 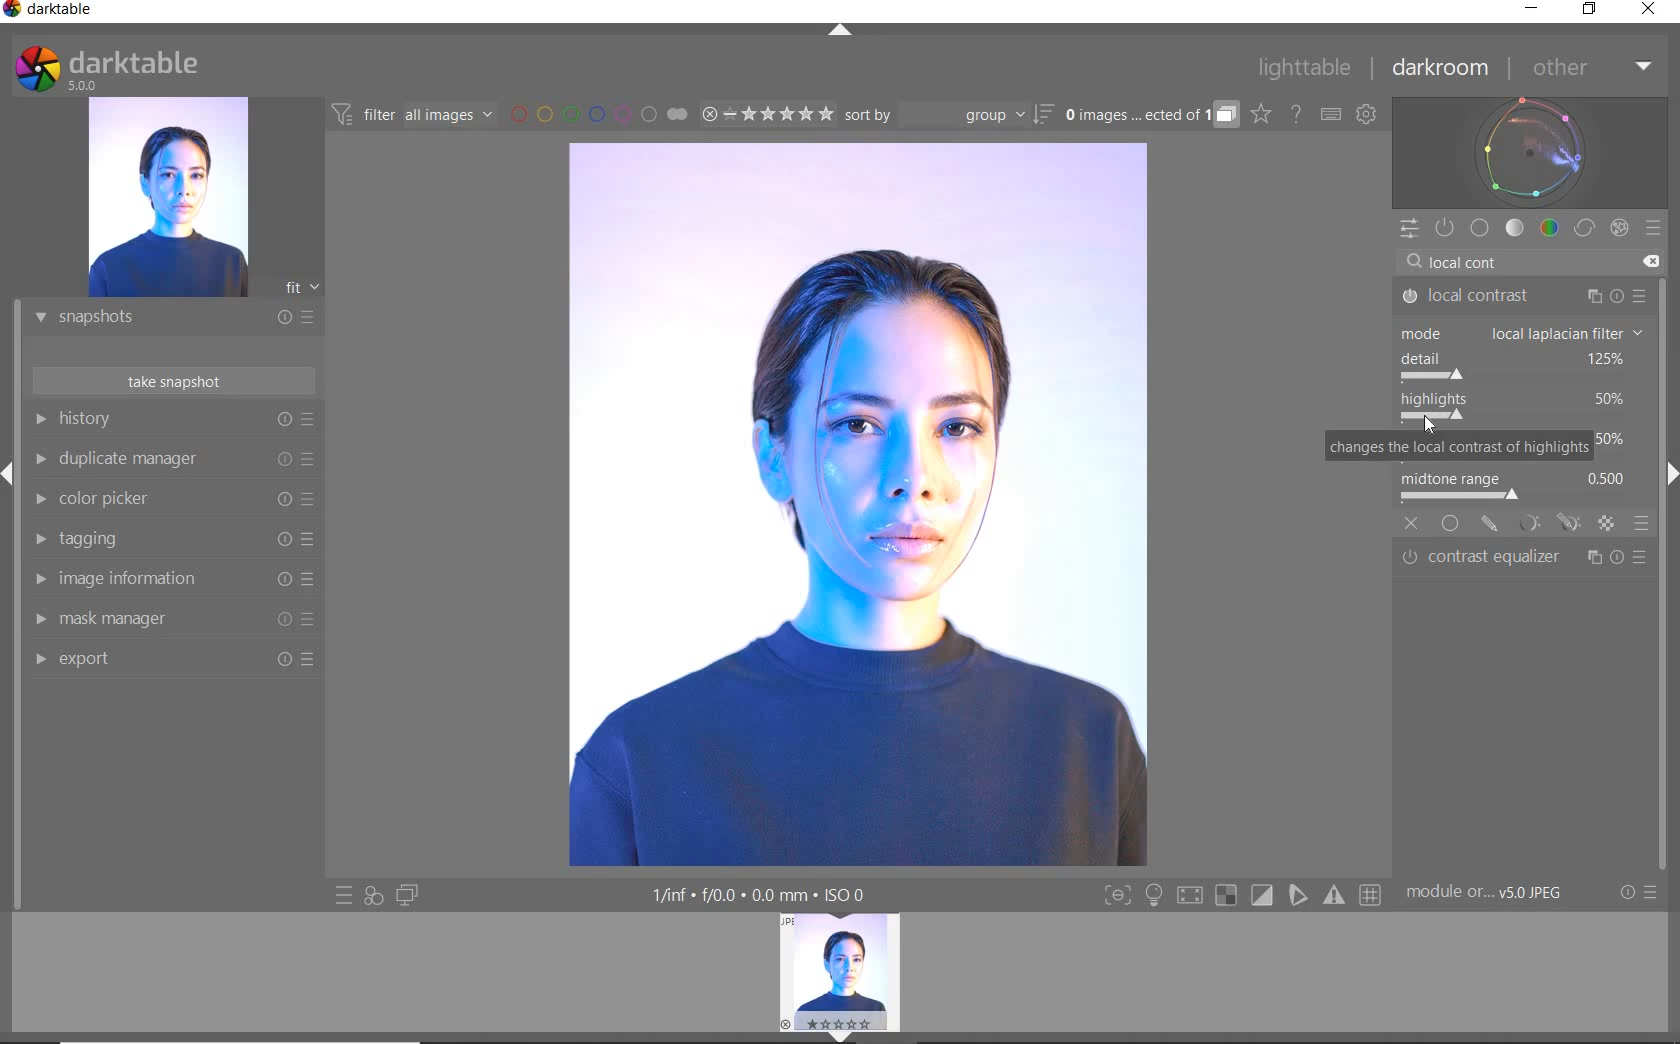 What do you see at coordinates (169, 540) in the screenshot?
I see `TAGGING` at bounding box center [169, 540].